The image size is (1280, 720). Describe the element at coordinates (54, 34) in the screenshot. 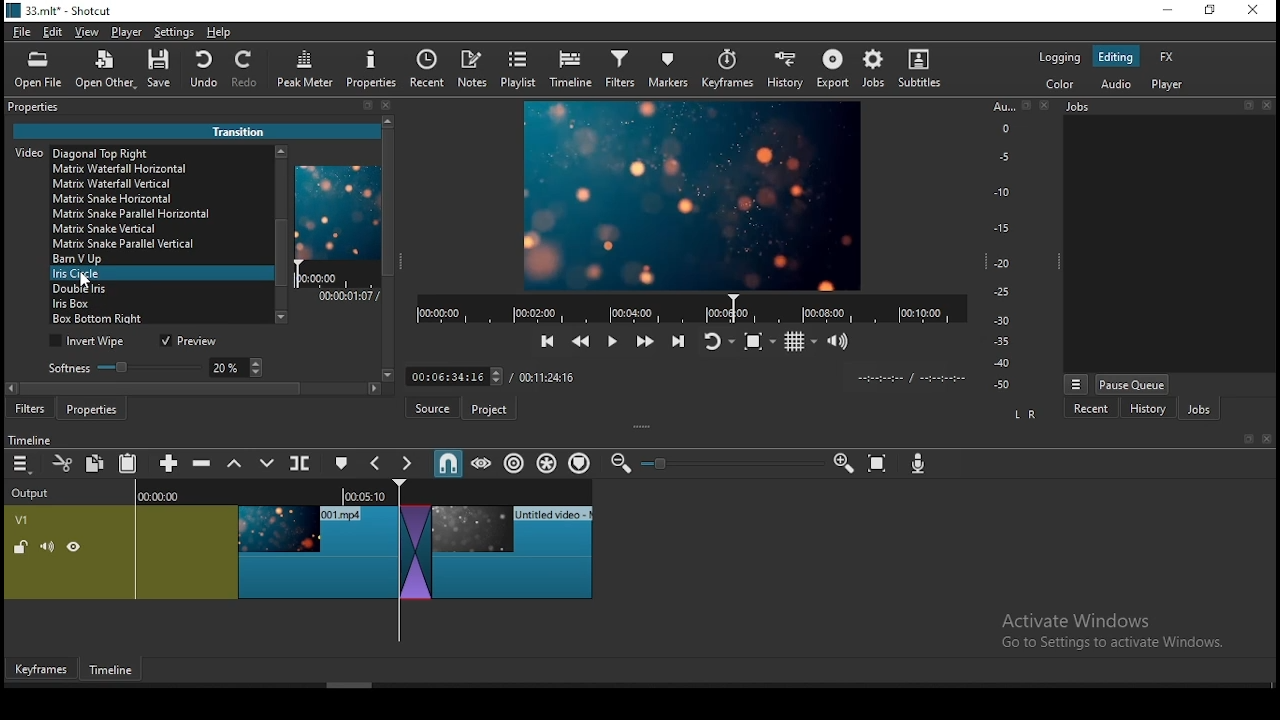

I see `edit` at that location.